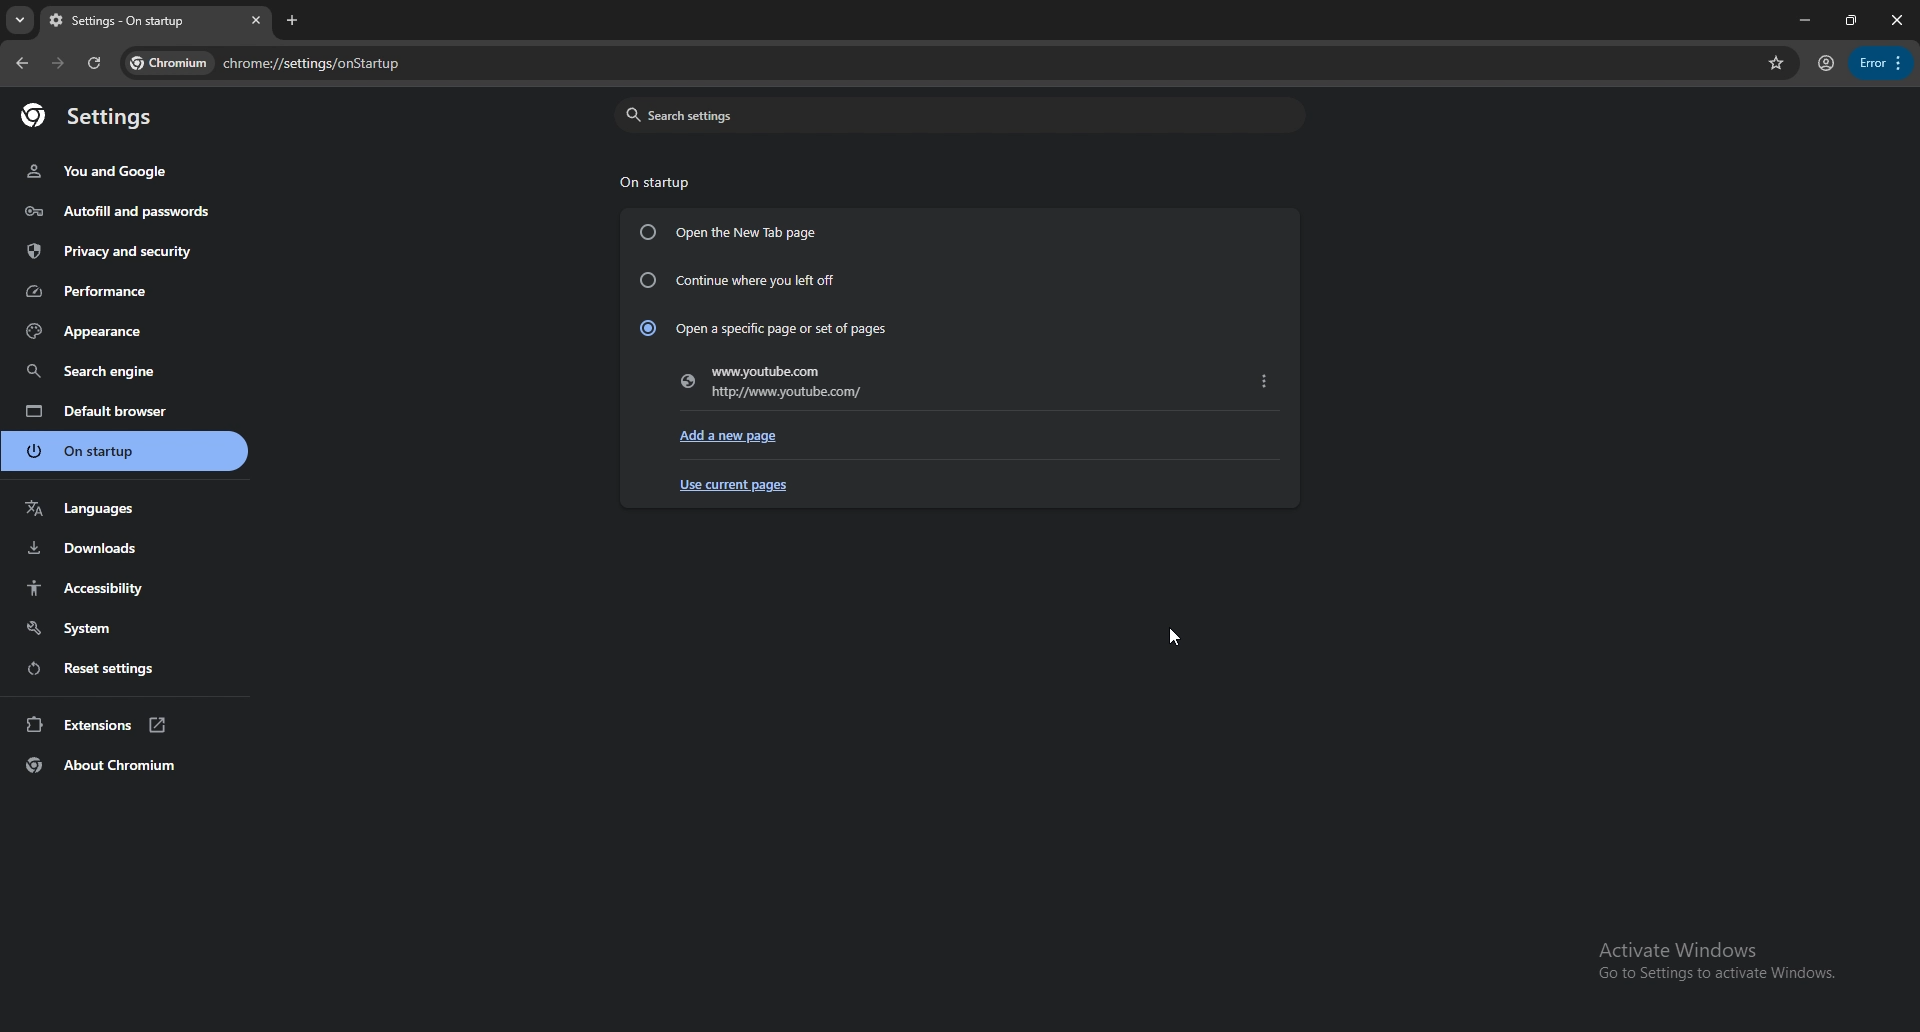 This screenshot has height=1032, width=1920. I want to click on website url, so click(771, 387).